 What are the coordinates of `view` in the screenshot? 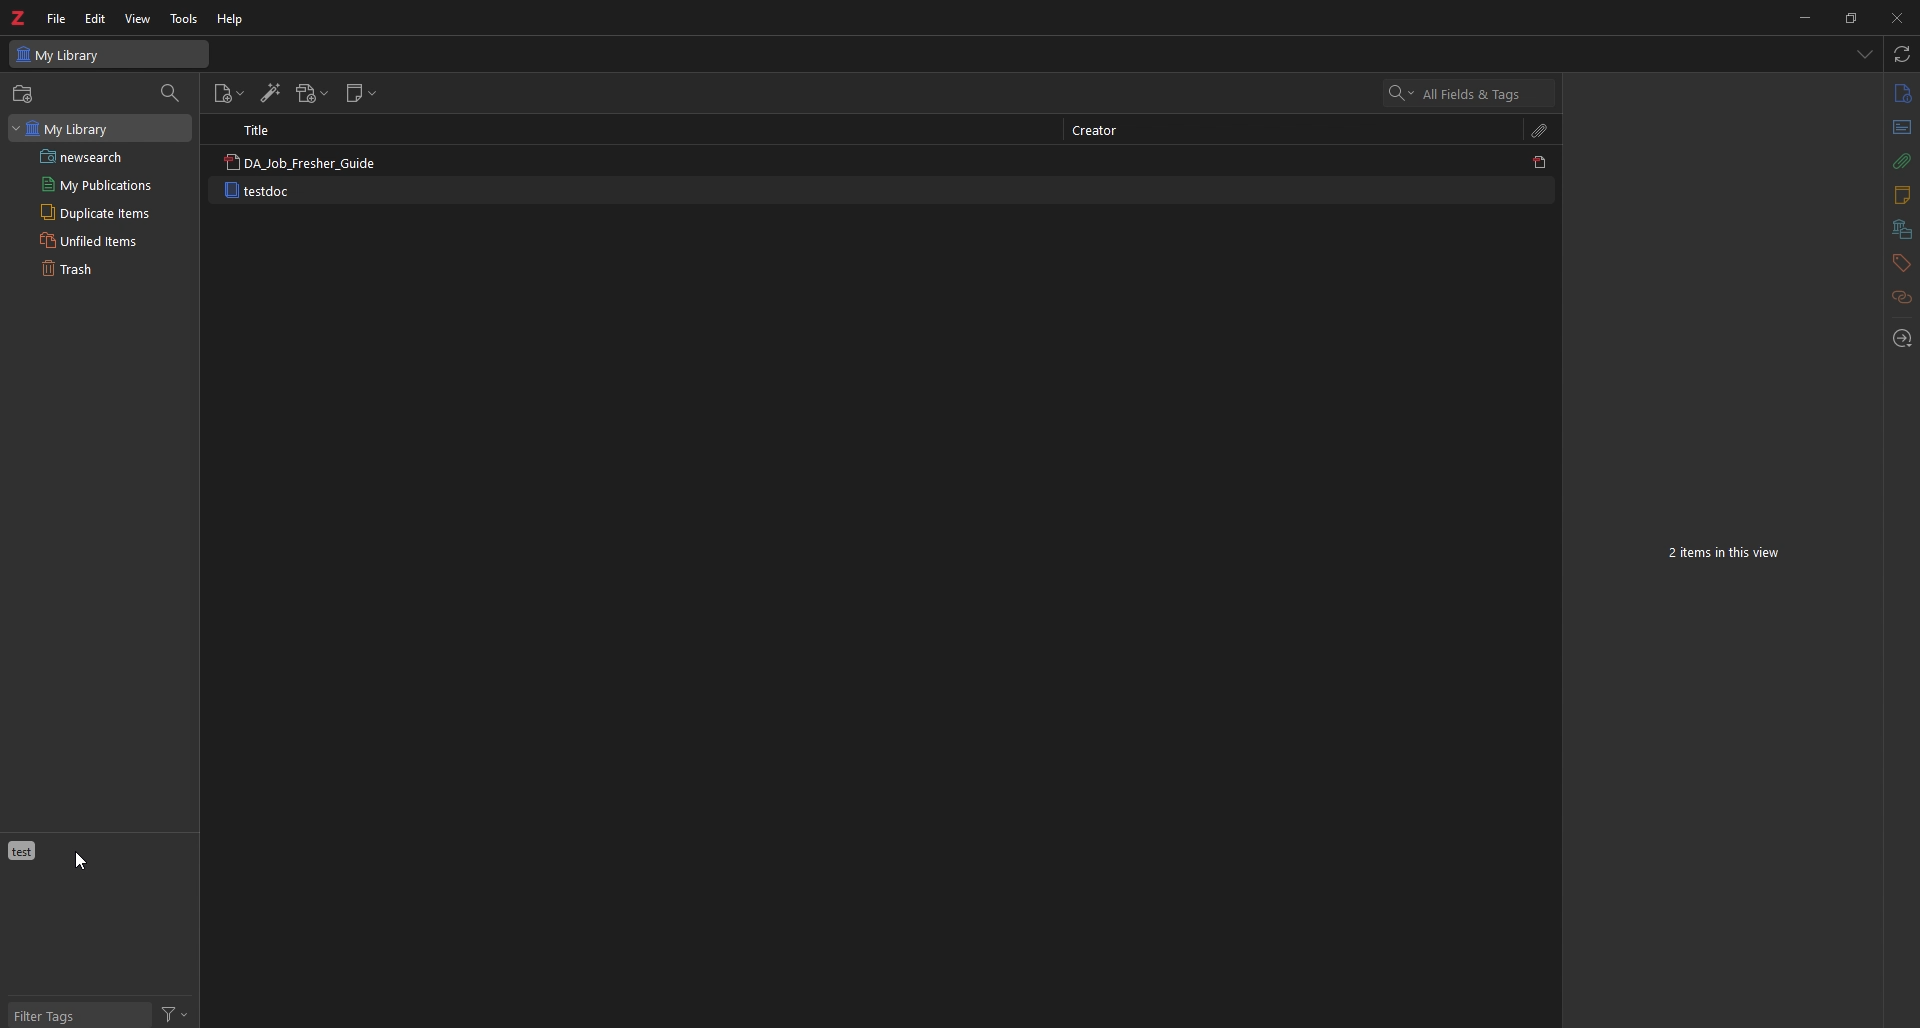 It's located at (137, 19).